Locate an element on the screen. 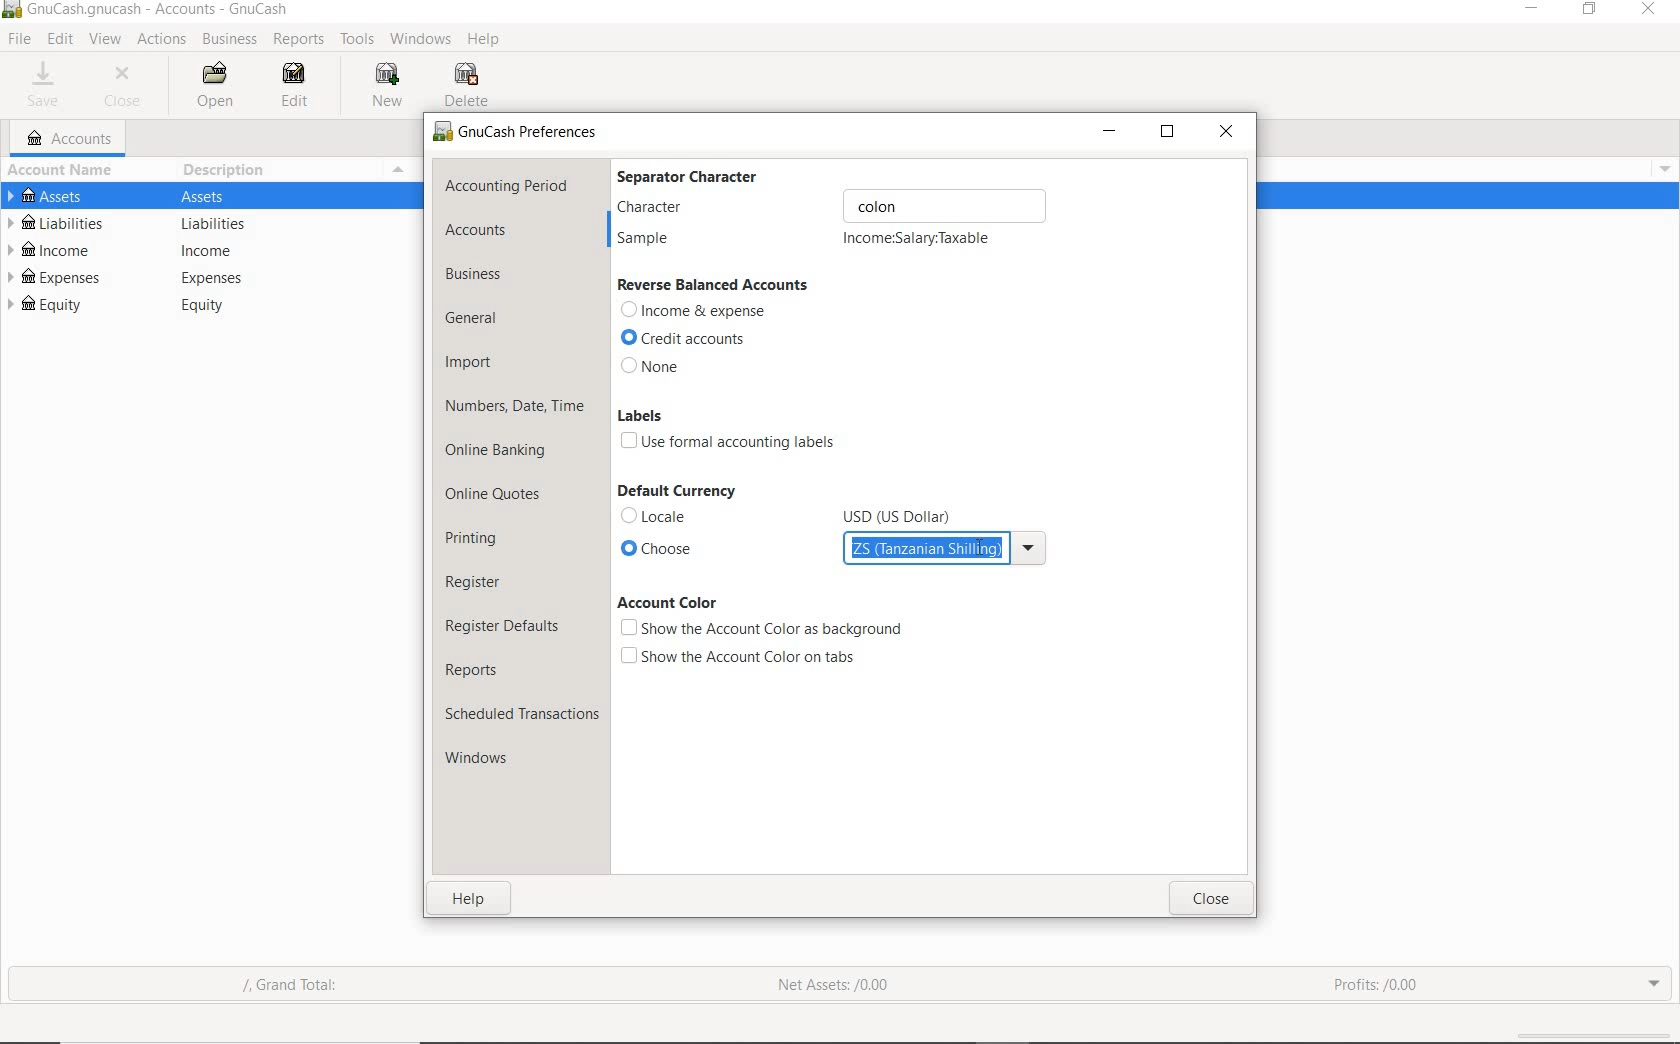 The image size is (1680, 1044).  is located at coordinates (219, 251).